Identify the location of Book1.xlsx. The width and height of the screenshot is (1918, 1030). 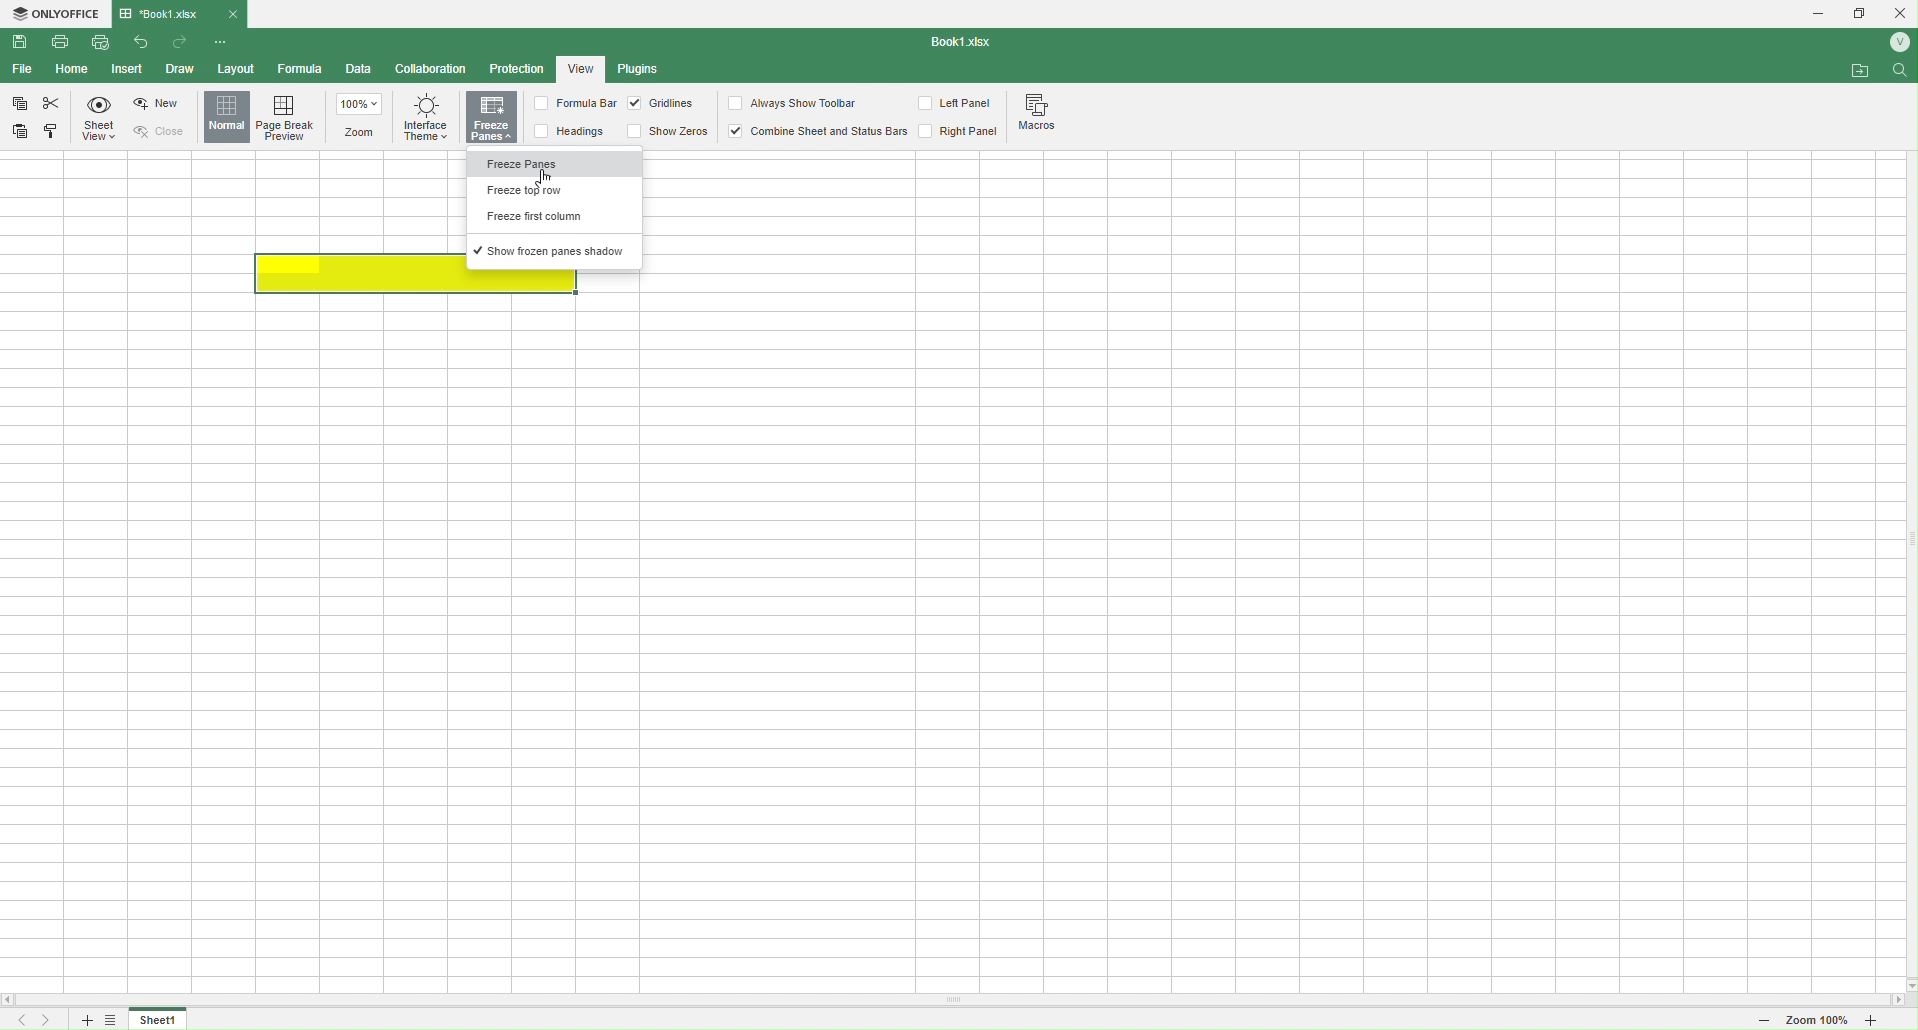
(168, 13).